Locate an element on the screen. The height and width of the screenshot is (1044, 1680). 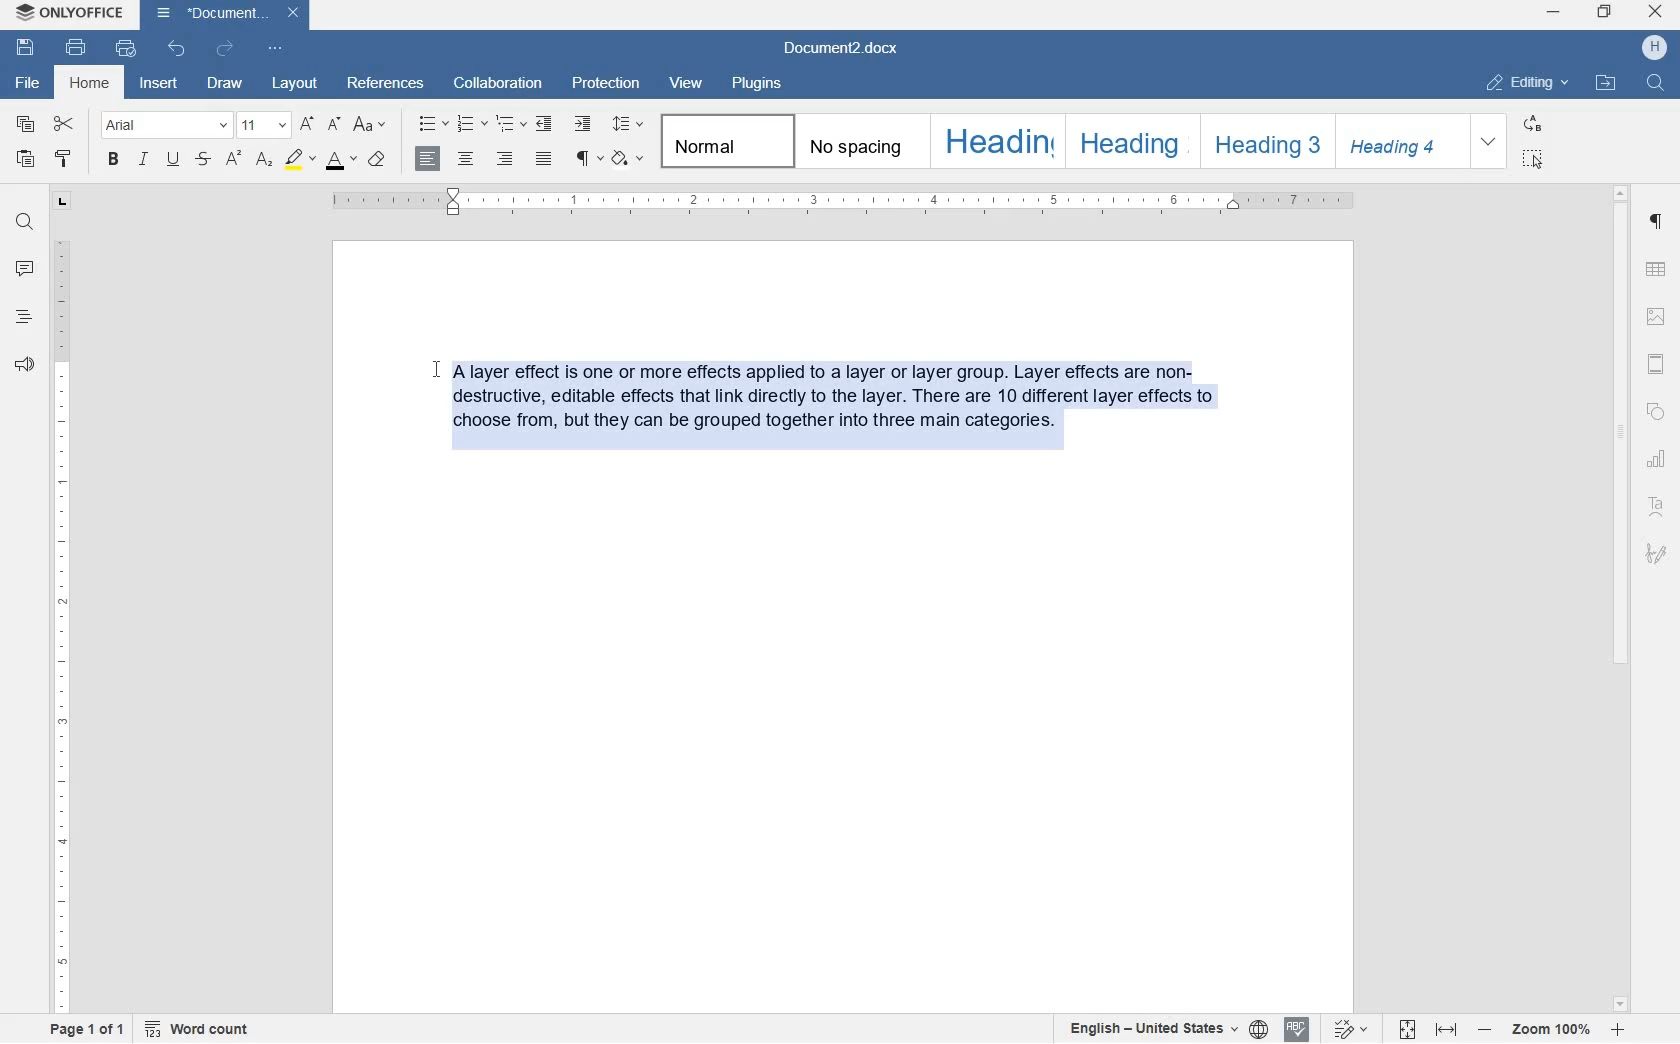
multilevel list is located at coordinates (509, 125).